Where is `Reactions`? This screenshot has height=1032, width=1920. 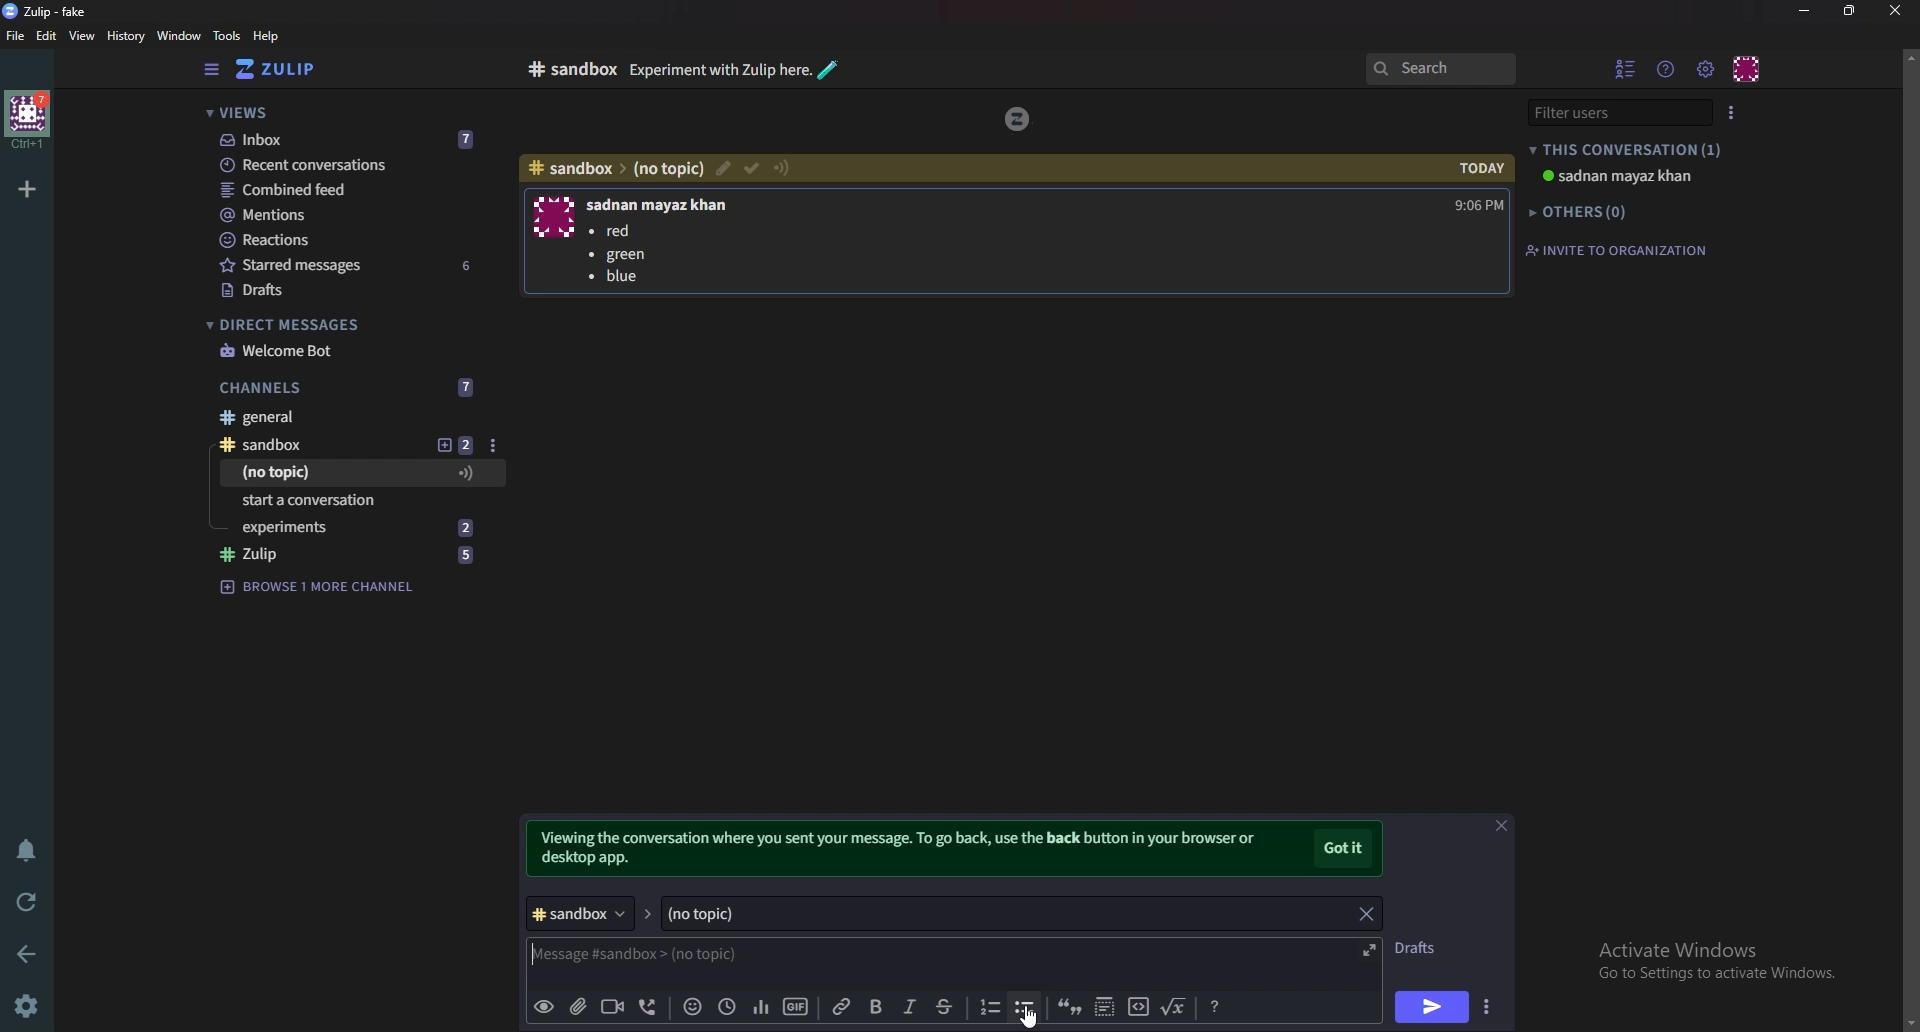
Reactions is located at coordinates (351, 240).